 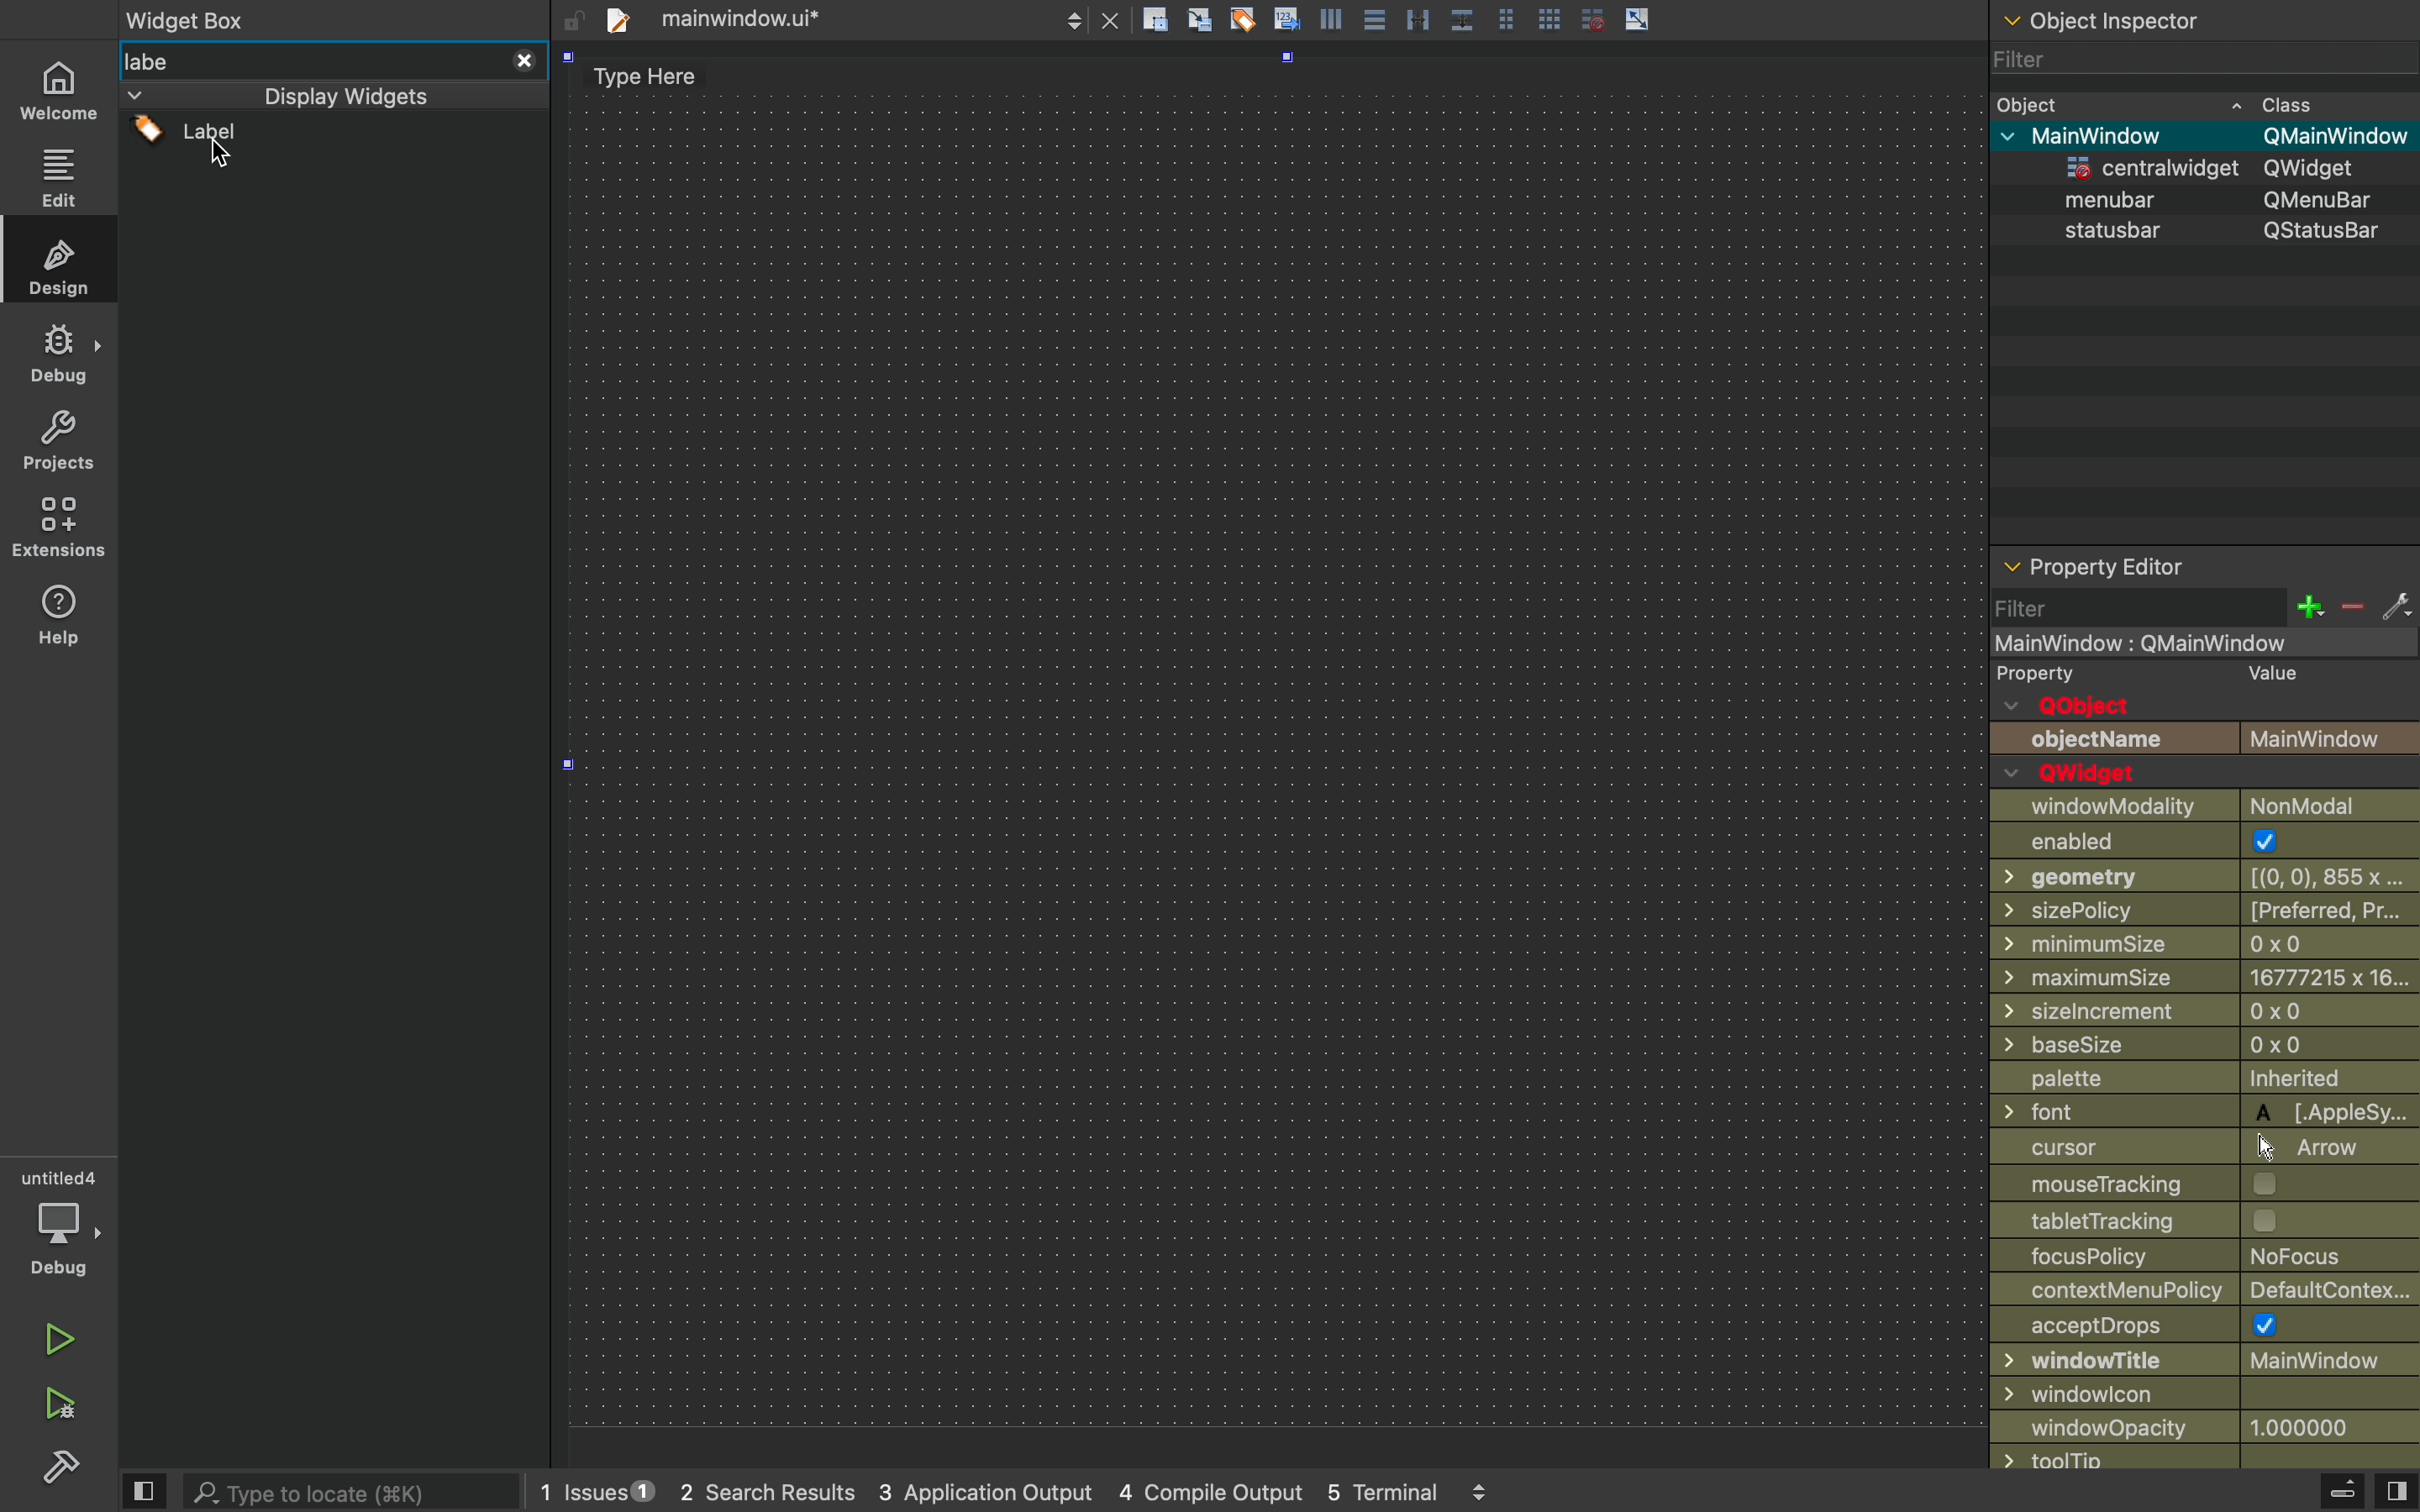 What do you see at coordinates (1334, 18) in the screenshot?
I see `icon` at bounding box center [1334, 18].